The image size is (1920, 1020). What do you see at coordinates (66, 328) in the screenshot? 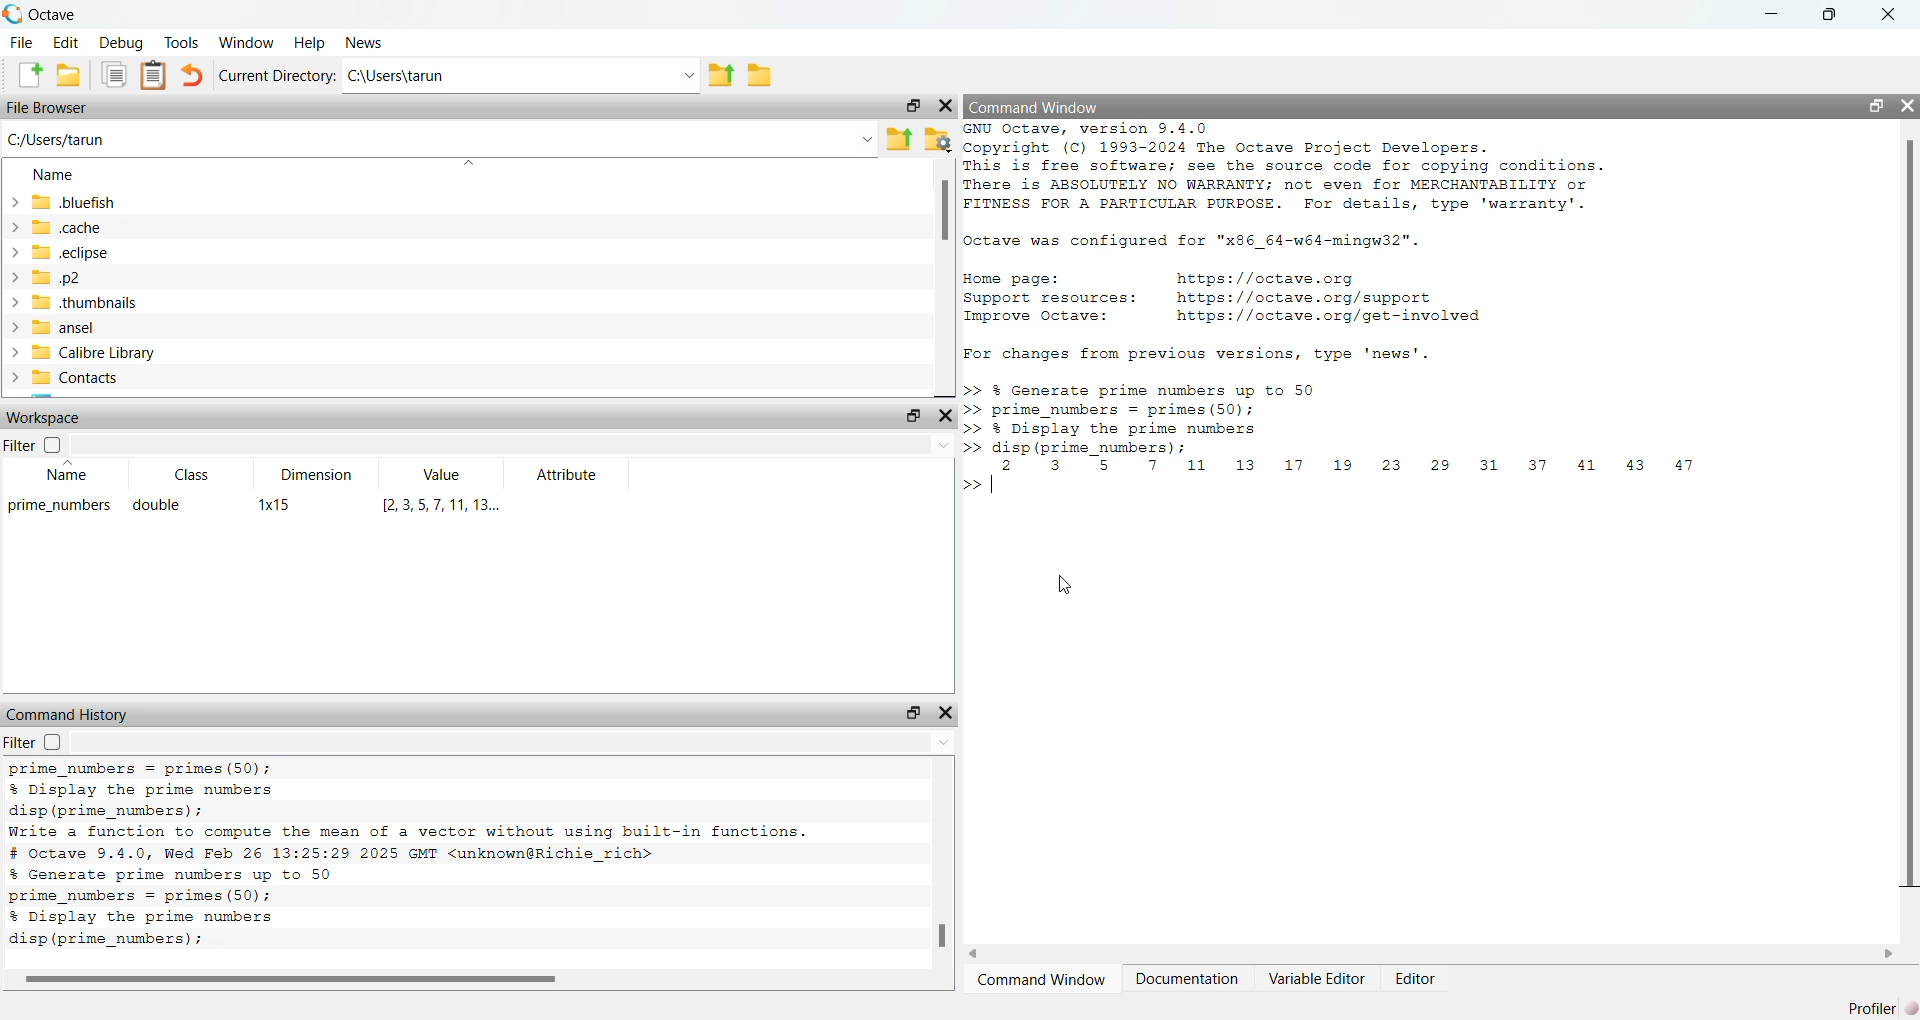
I see `ansel` at bounding box center [66, 328].